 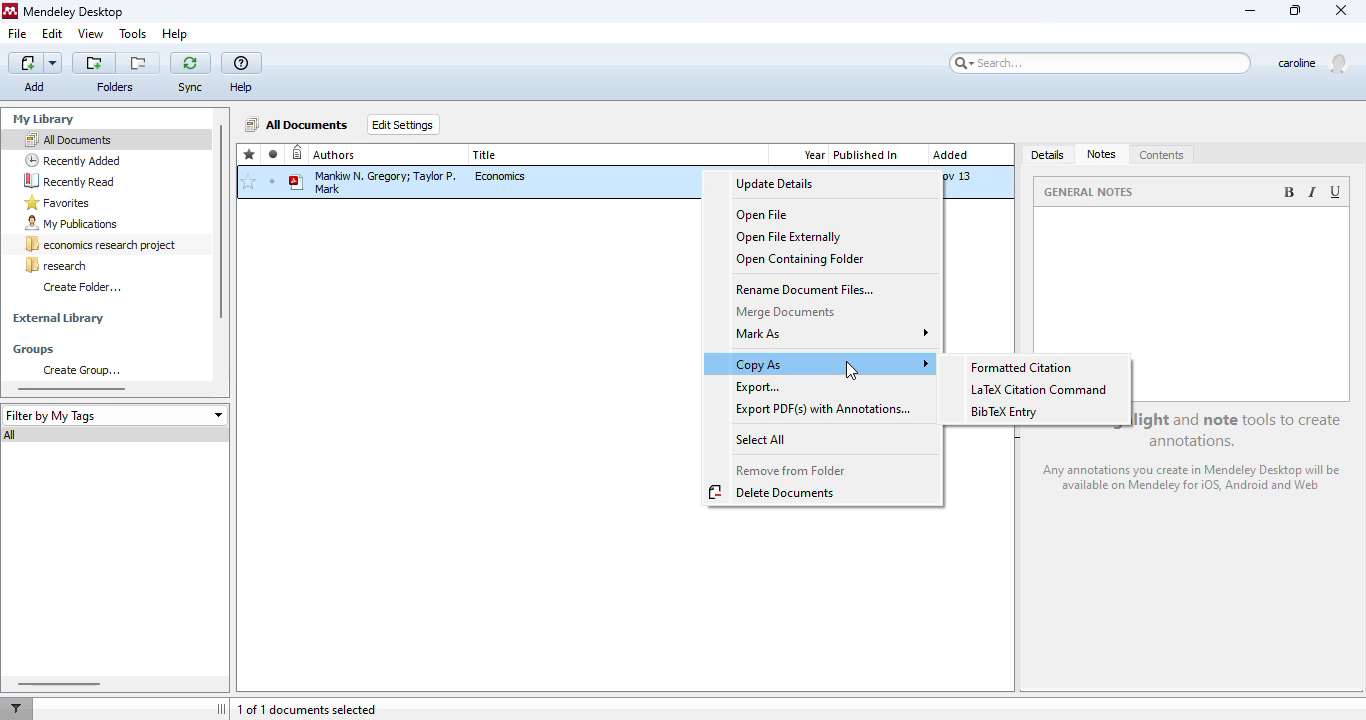 I want to click on economics research project, so click(x=102, y=245).